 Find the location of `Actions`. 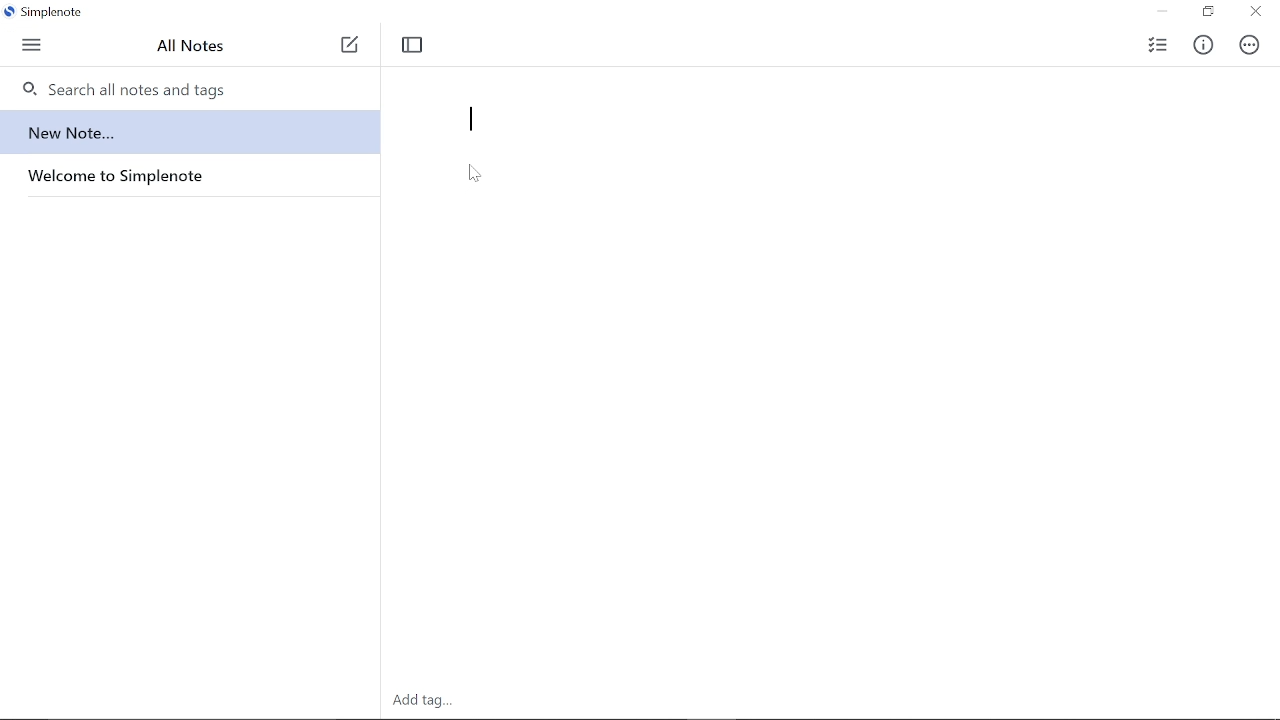

Actions is located at coordinates (1251, 48).